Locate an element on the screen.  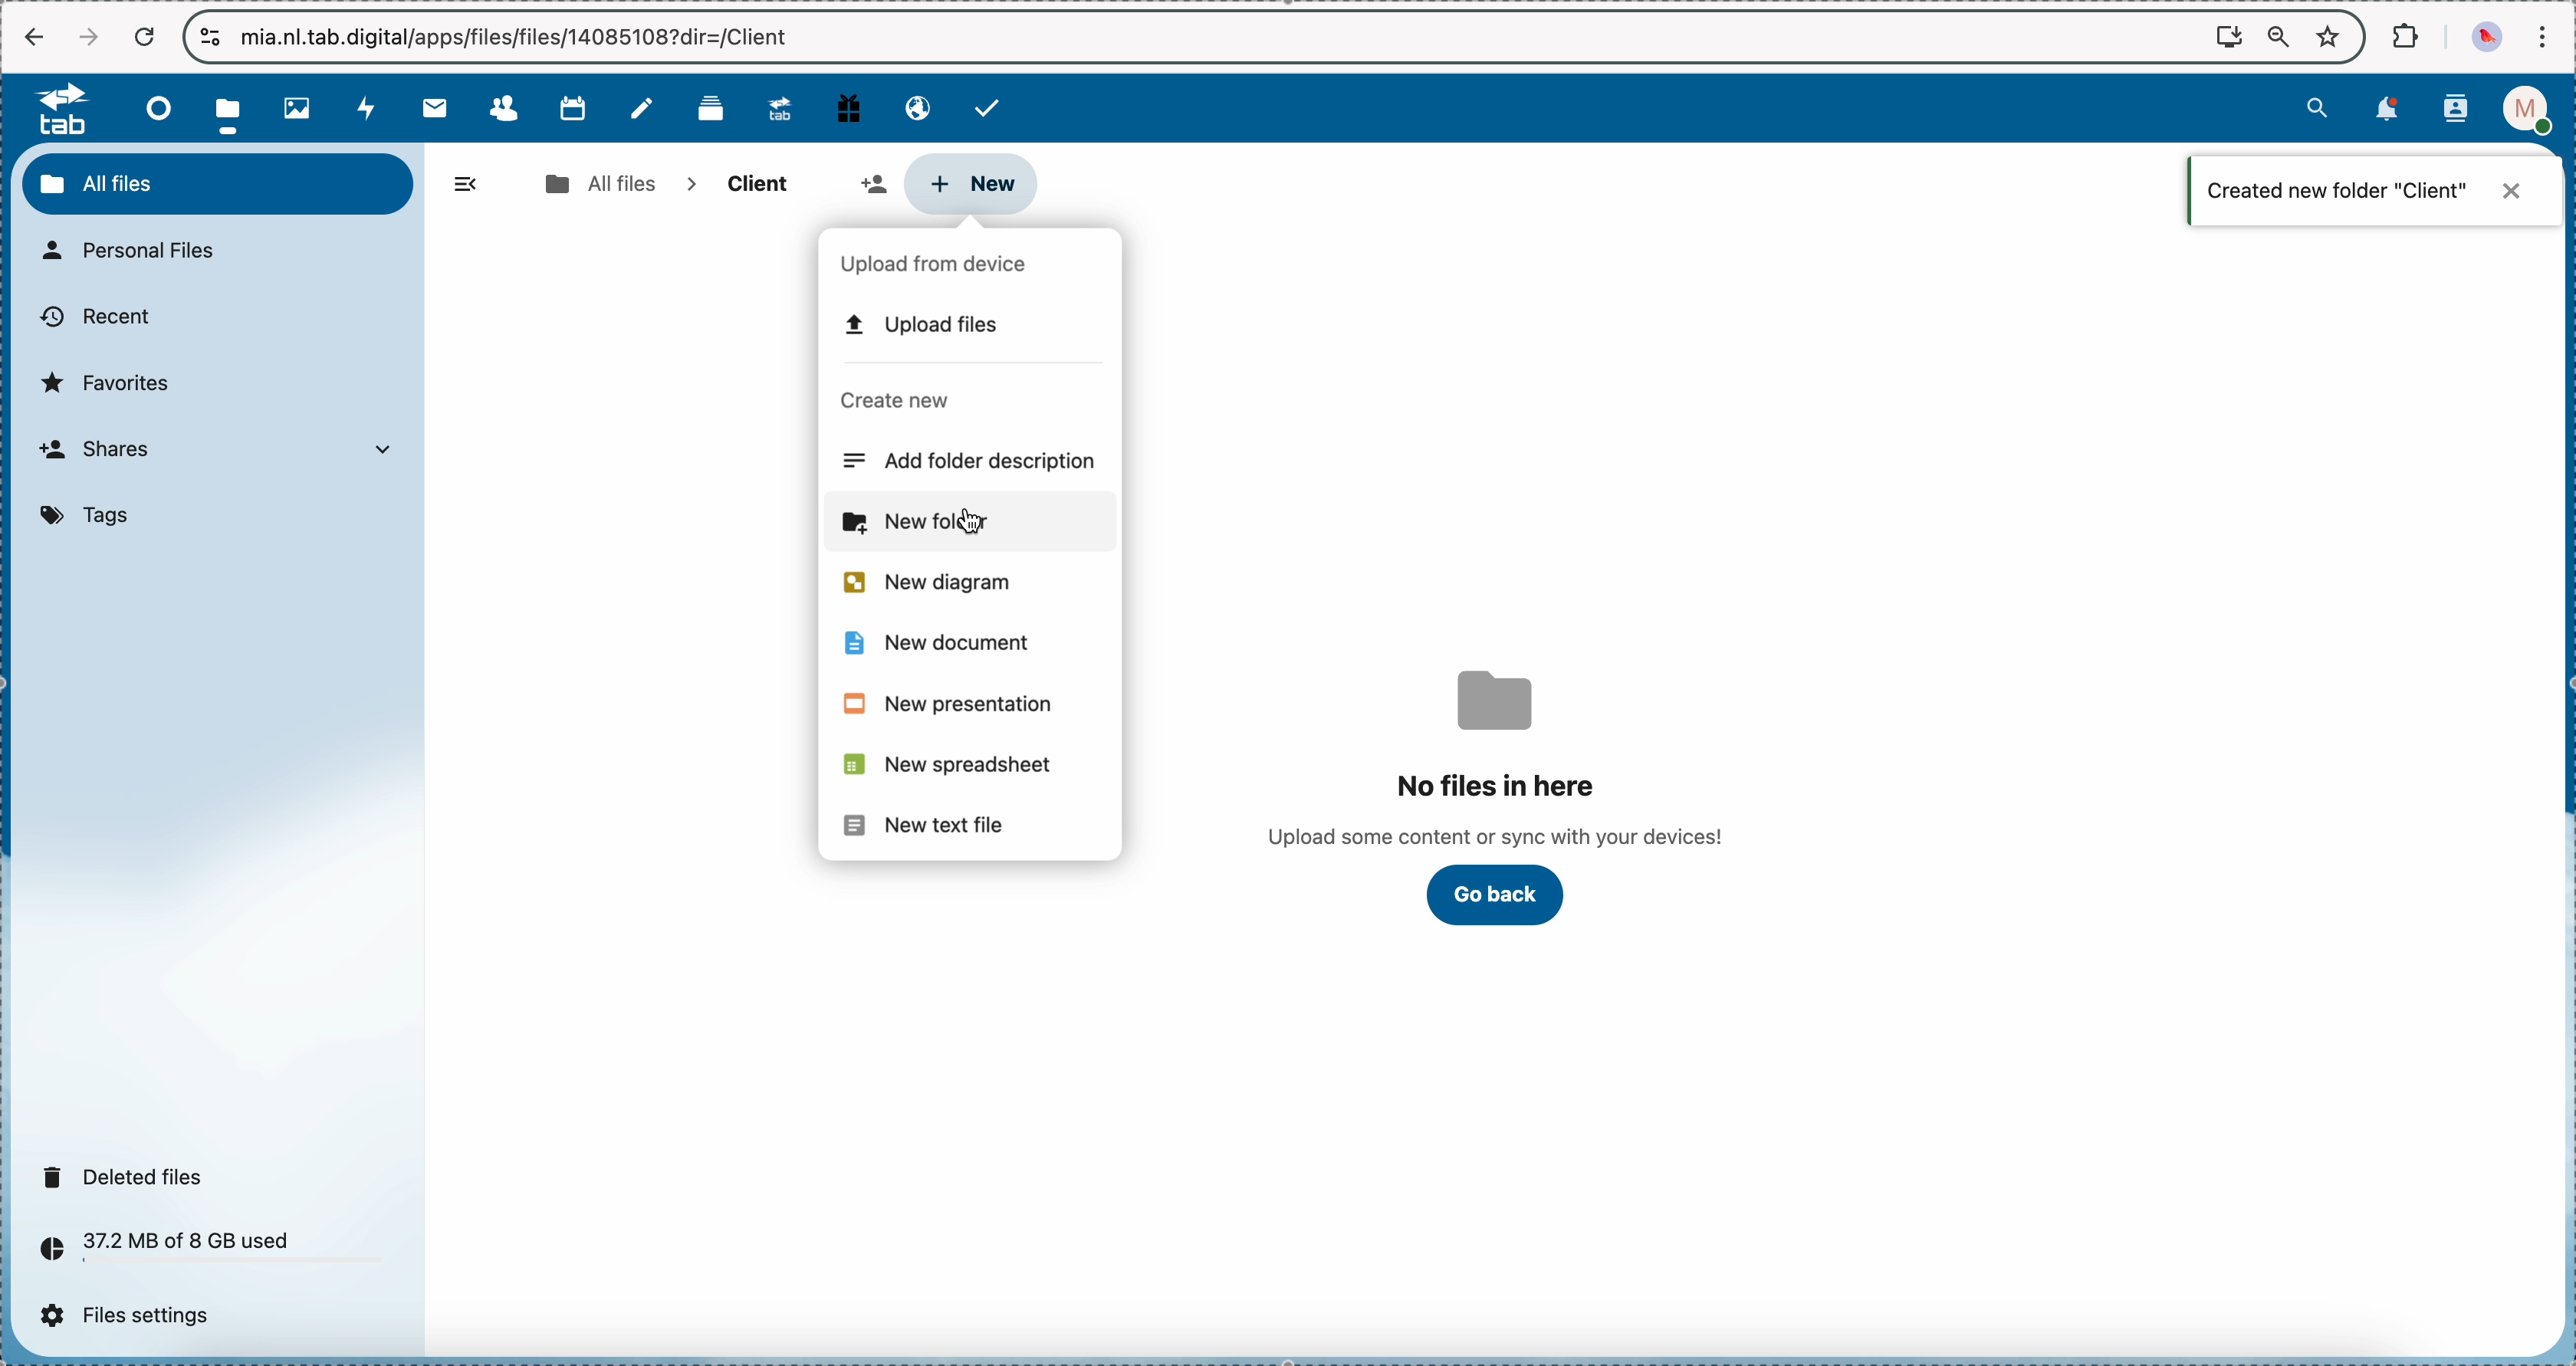
deck is located at coordinates (715, 106).